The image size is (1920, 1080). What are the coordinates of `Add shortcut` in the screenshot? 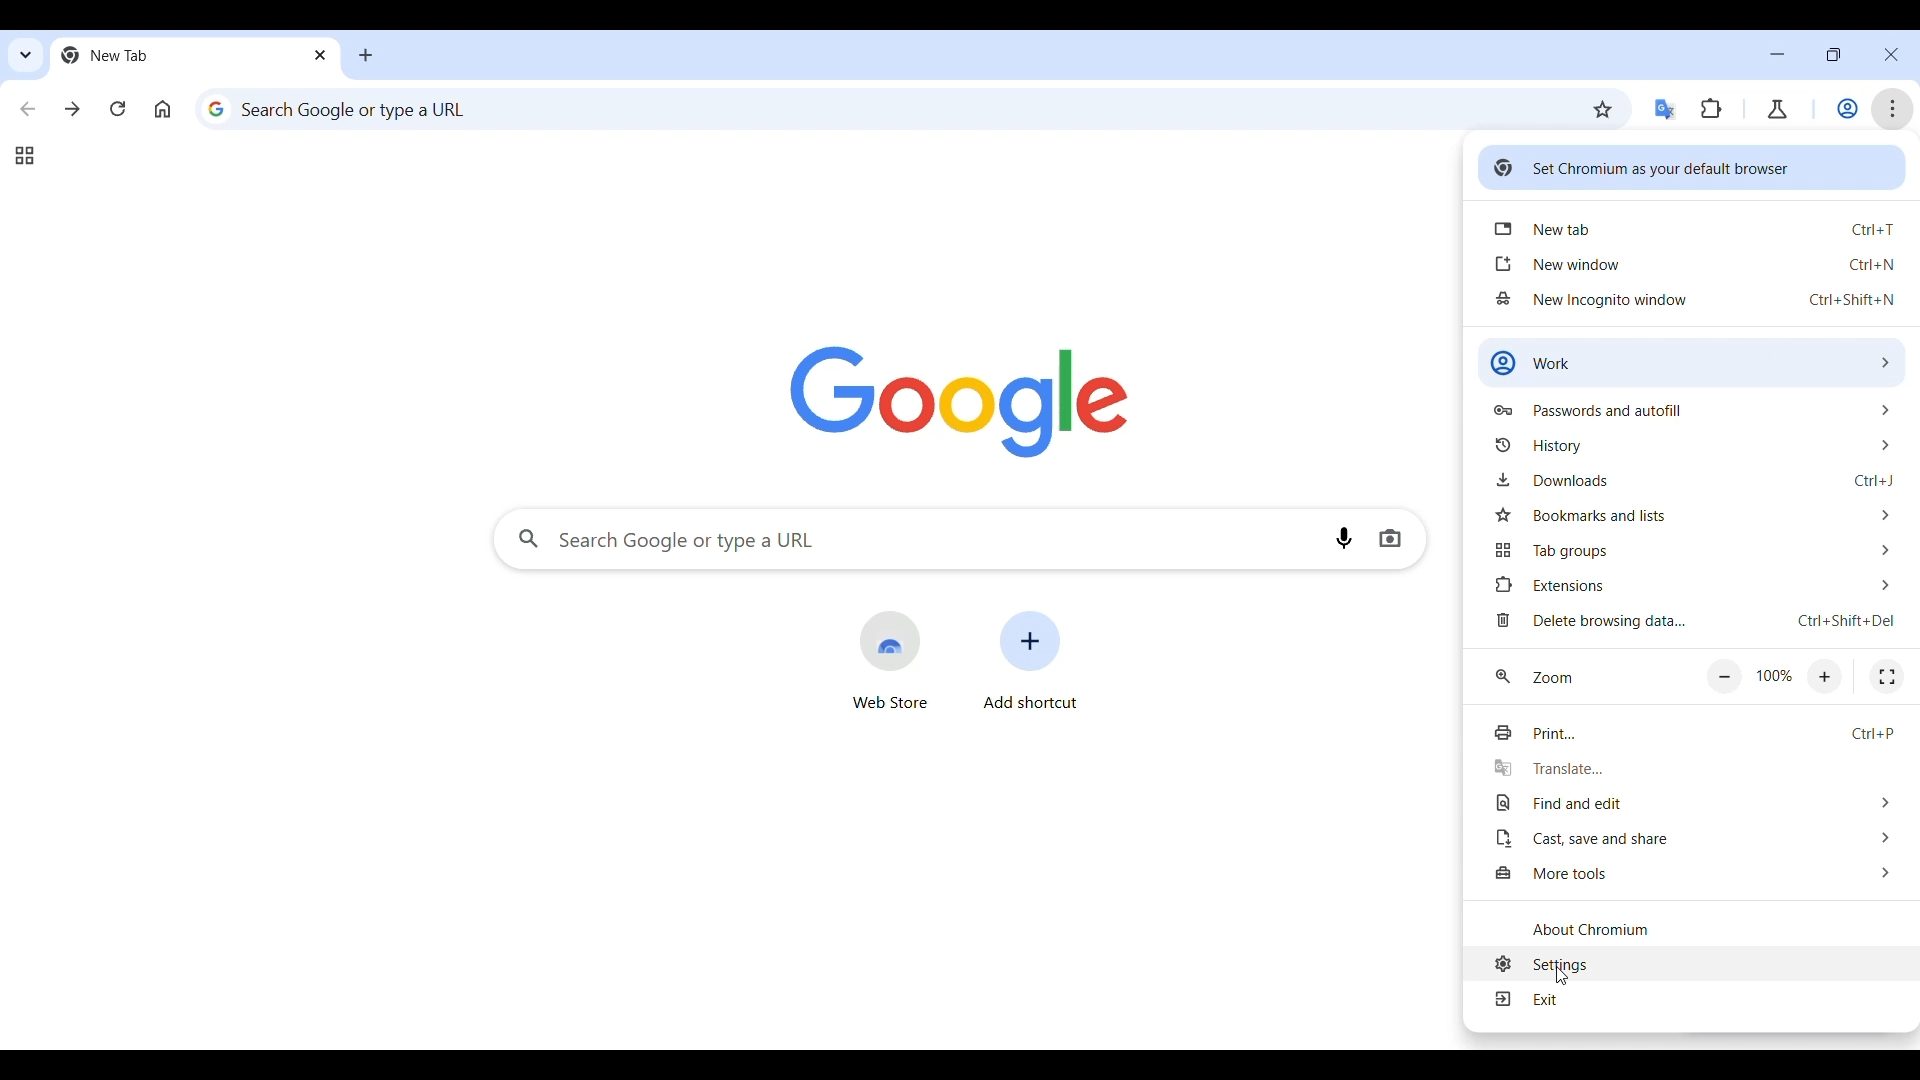 It's located at (1031, 659).